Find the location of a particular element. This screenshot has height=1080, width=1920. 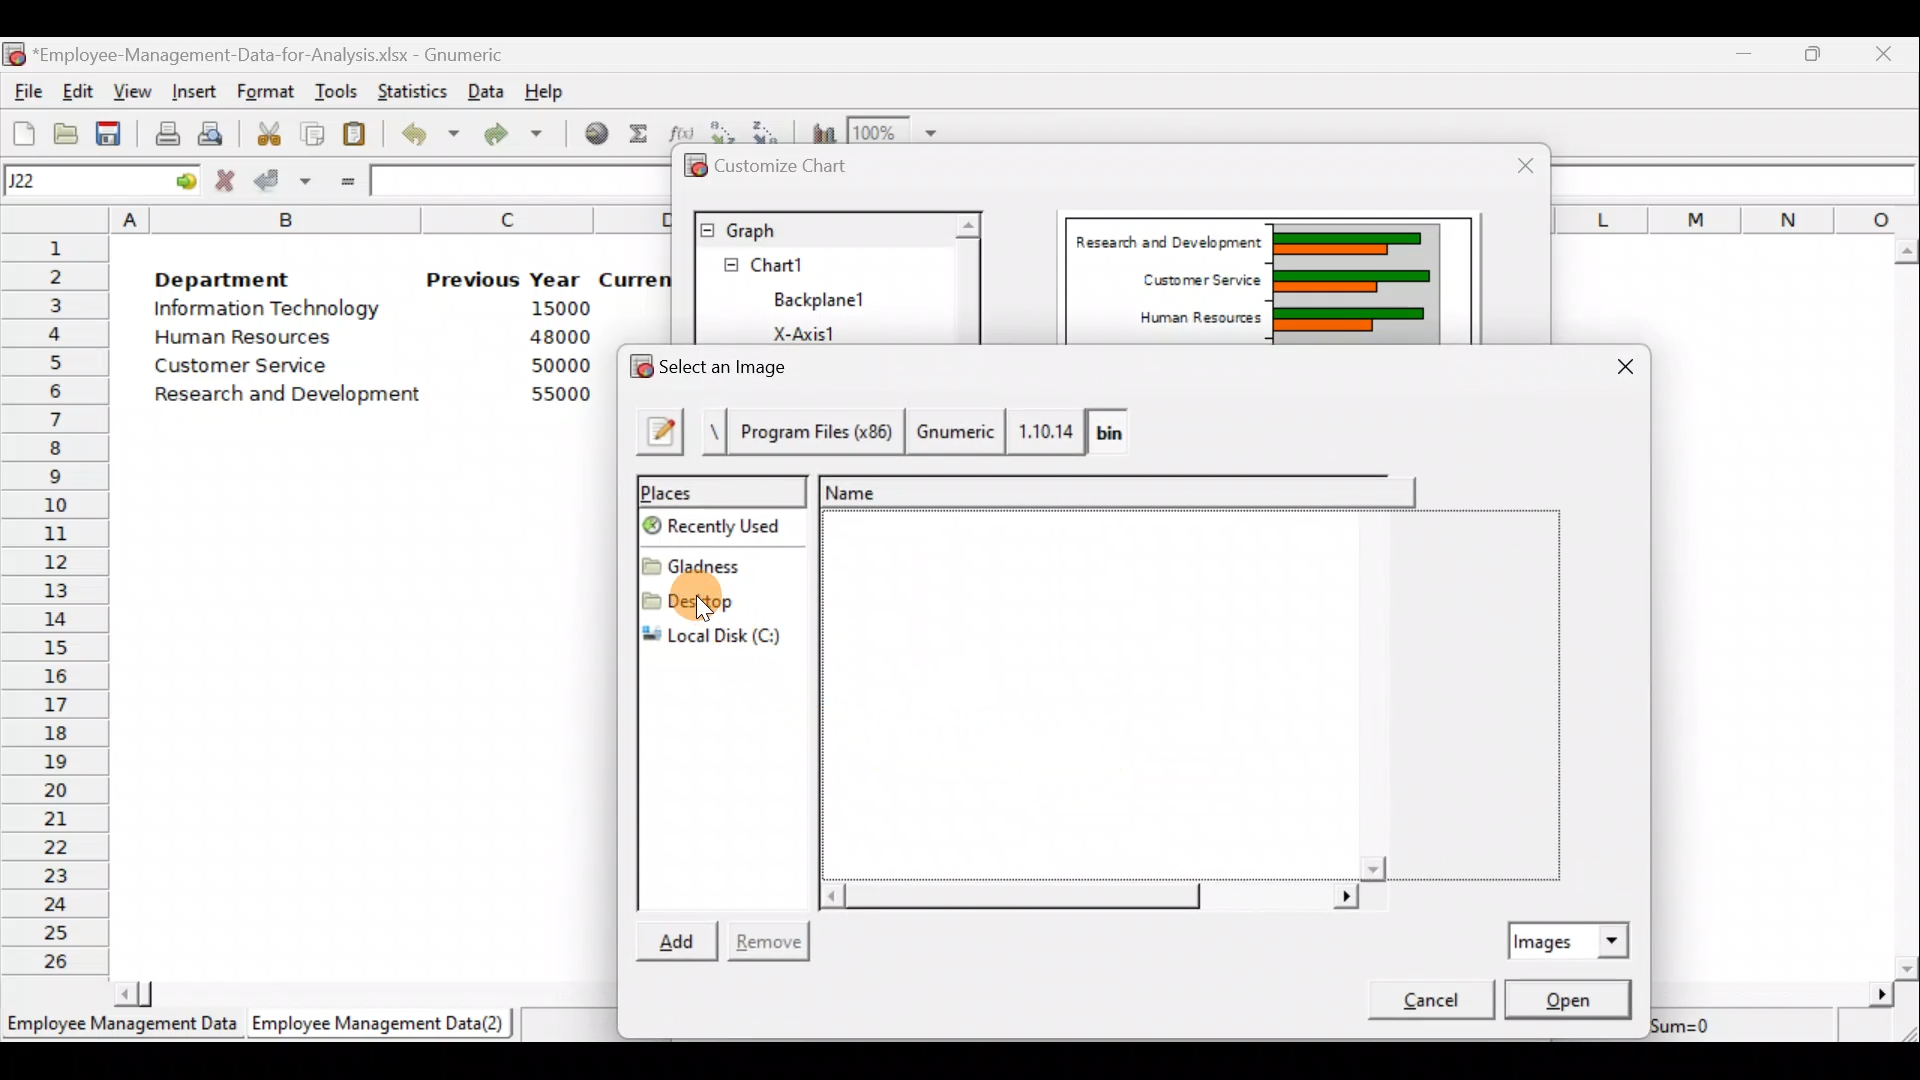

Places is located at coordinates (719, 489).